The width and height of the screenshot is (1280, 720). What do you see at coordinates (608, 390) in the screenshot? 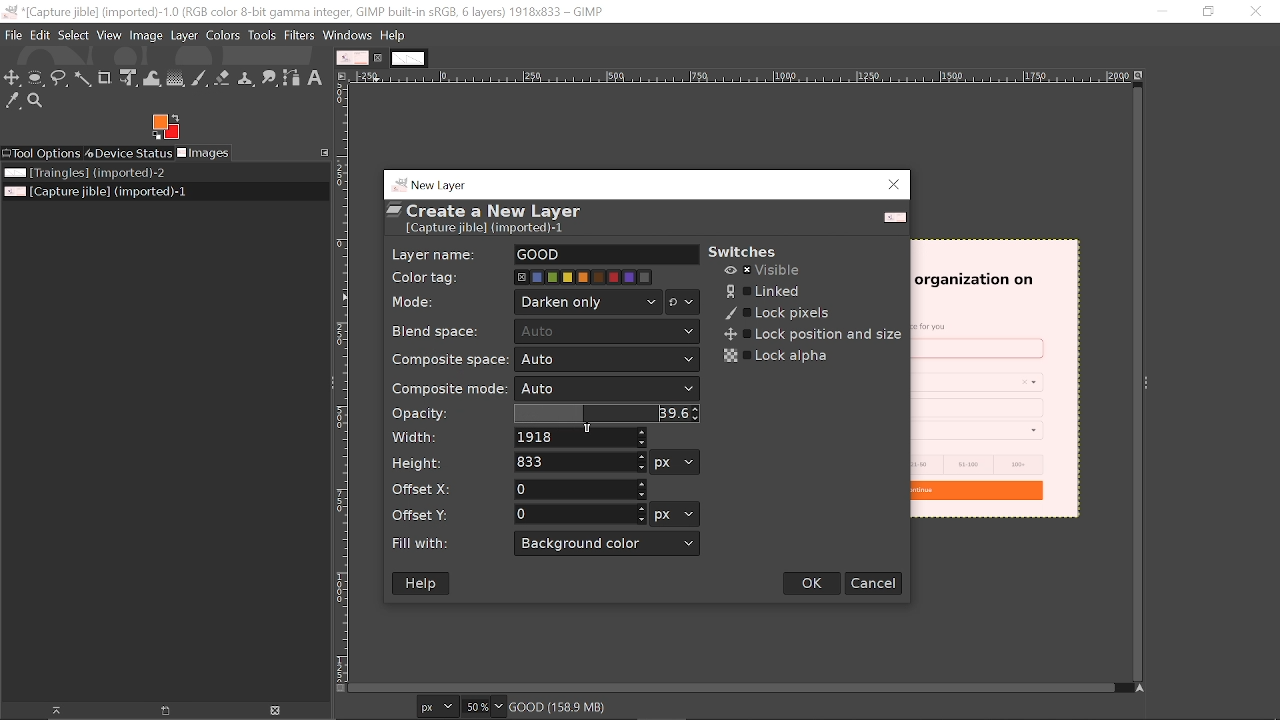
I see `Composite mode` at bounding box center [608, 390].